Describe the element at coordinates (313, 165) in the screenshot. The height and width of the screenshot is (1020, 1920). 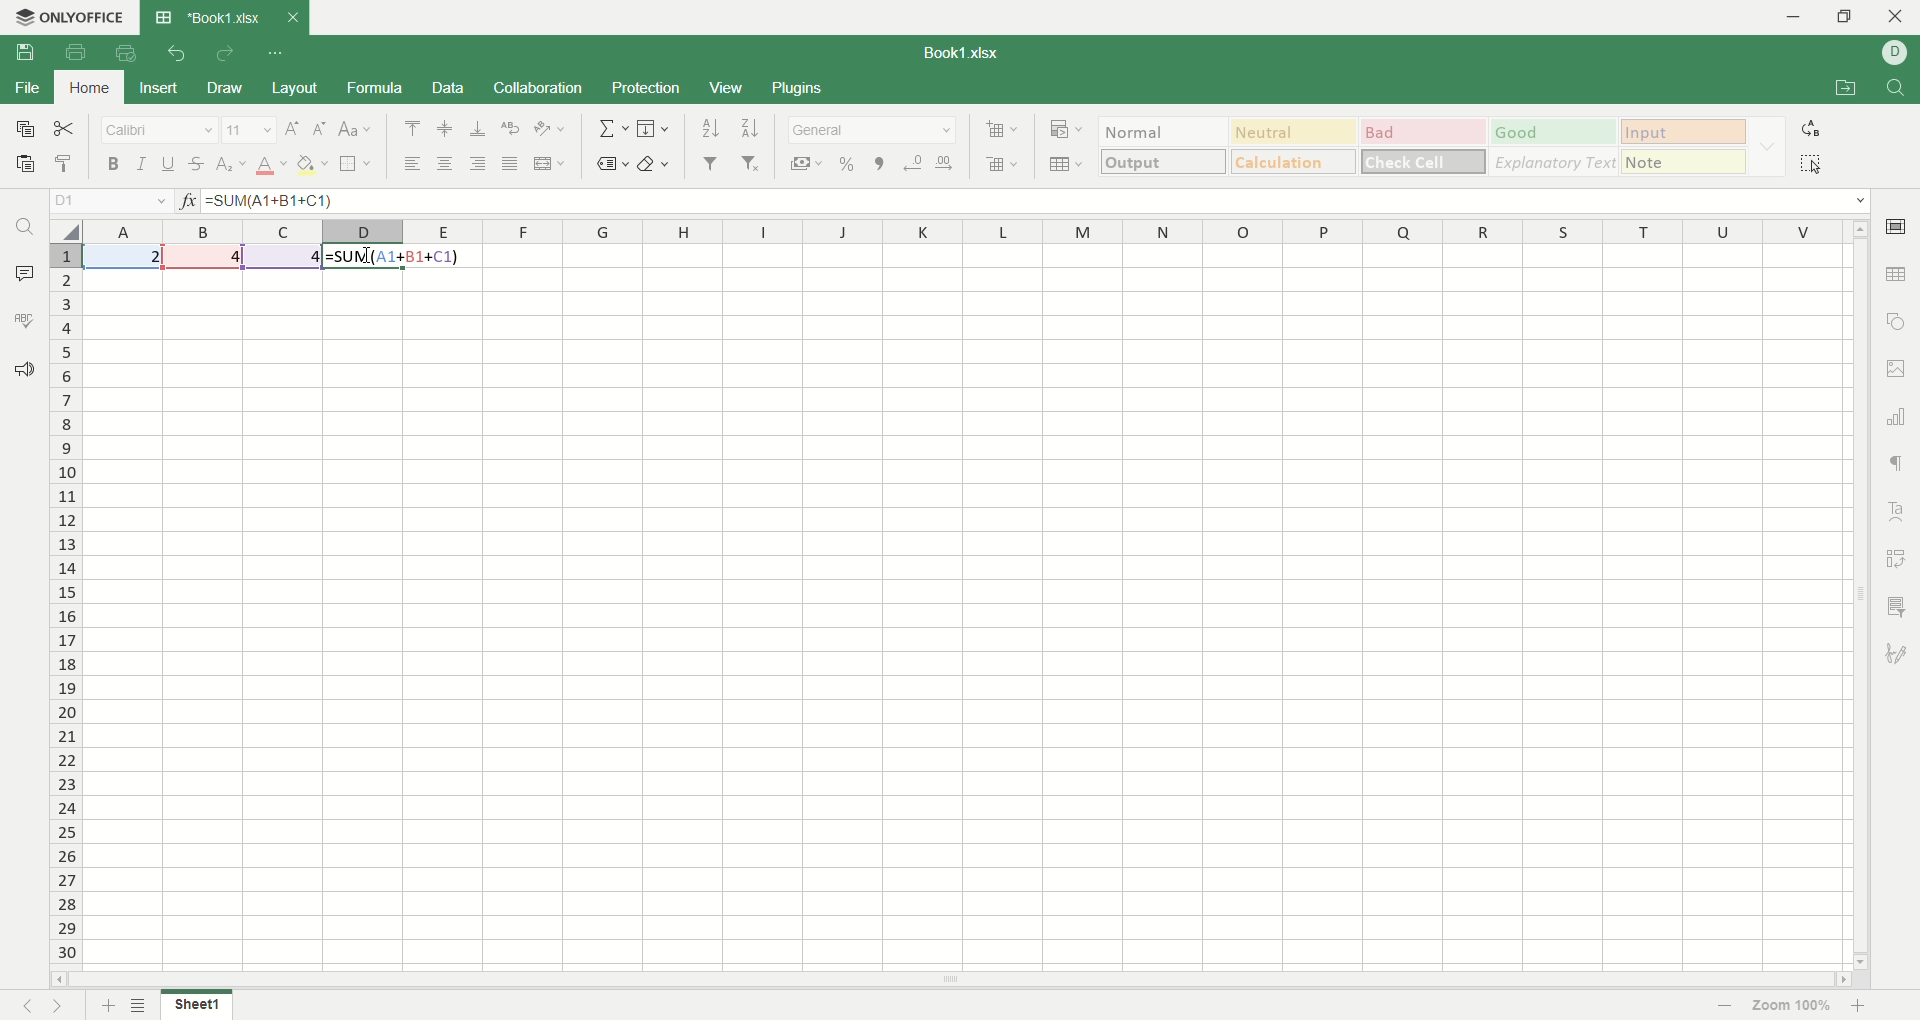
I see `fill color` at that location.